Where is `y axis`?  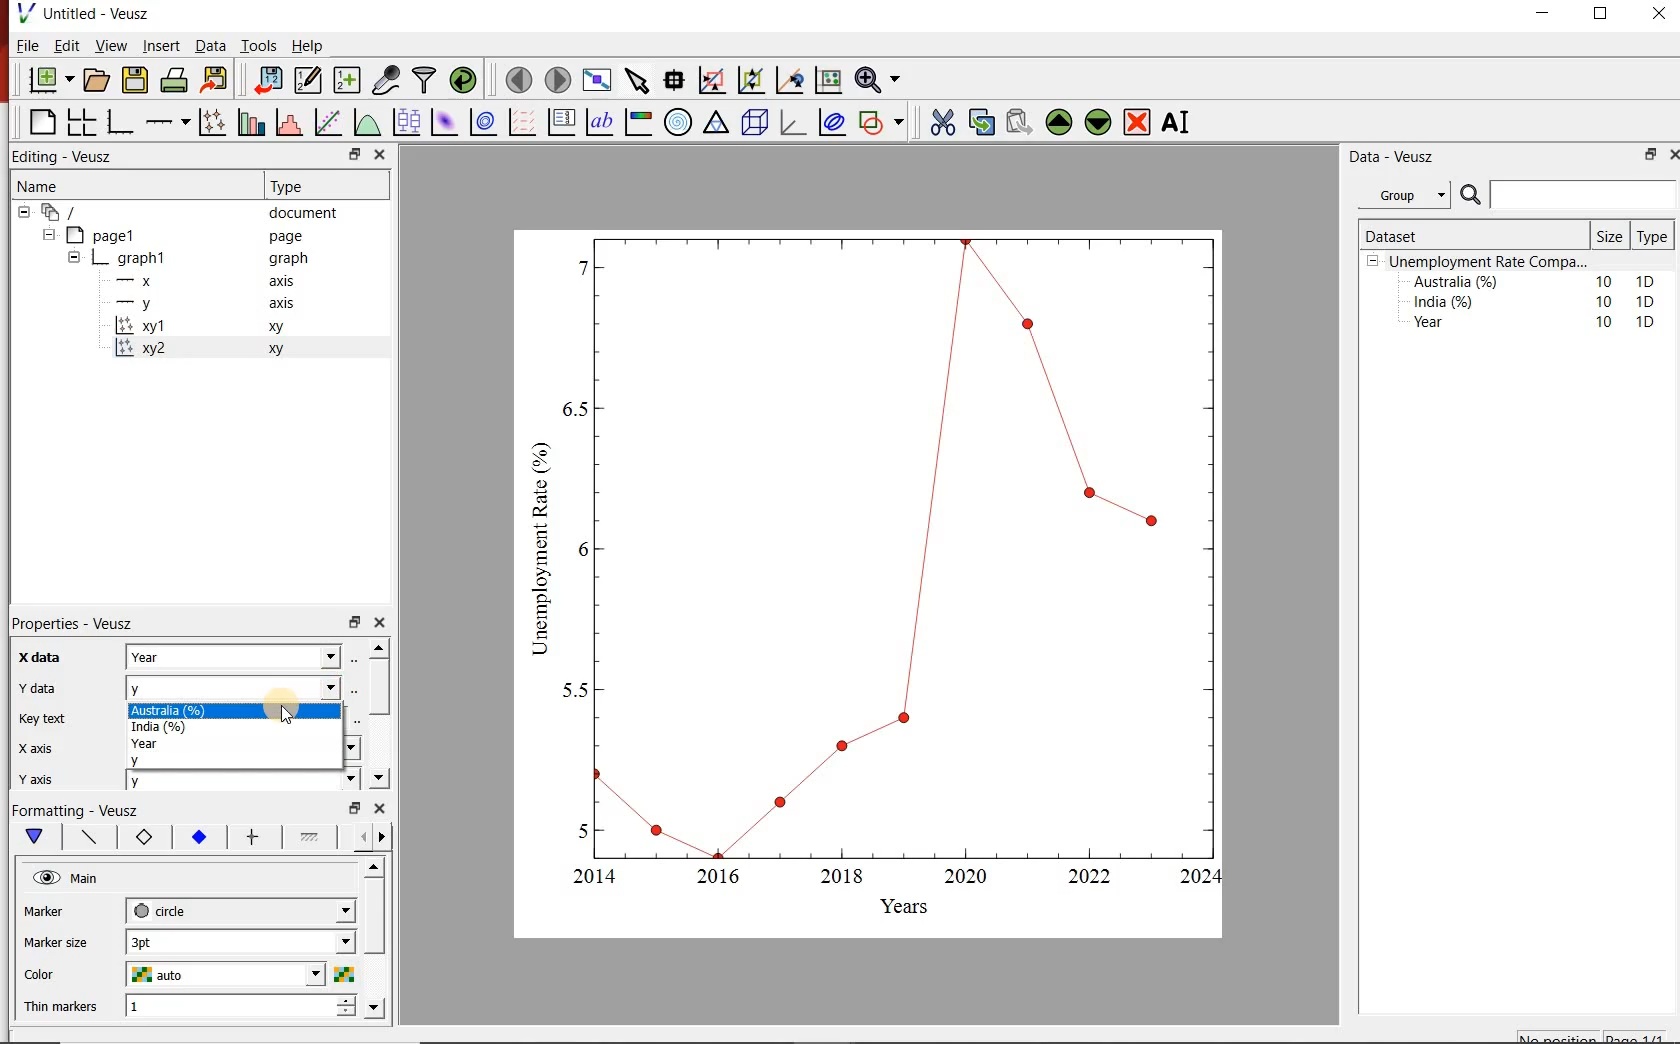
y axis is located at coordinates (216, 304).